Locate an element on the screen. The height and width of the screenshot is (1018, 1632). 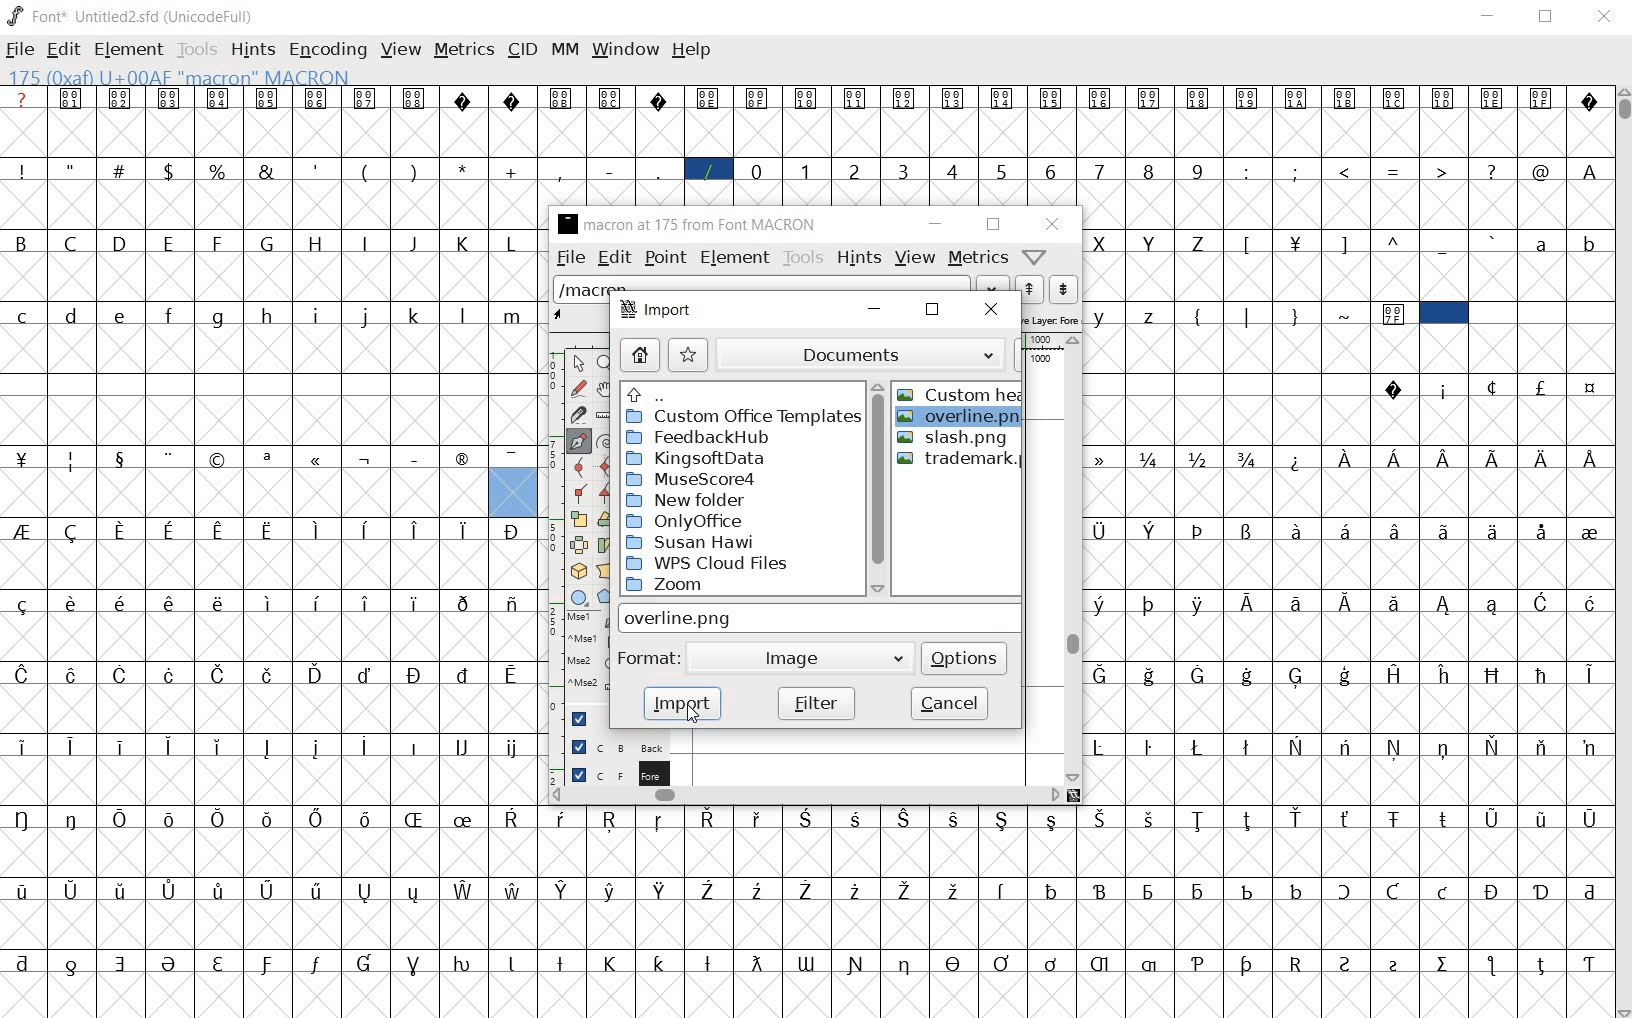
 is located at coordinates (1395, 889).